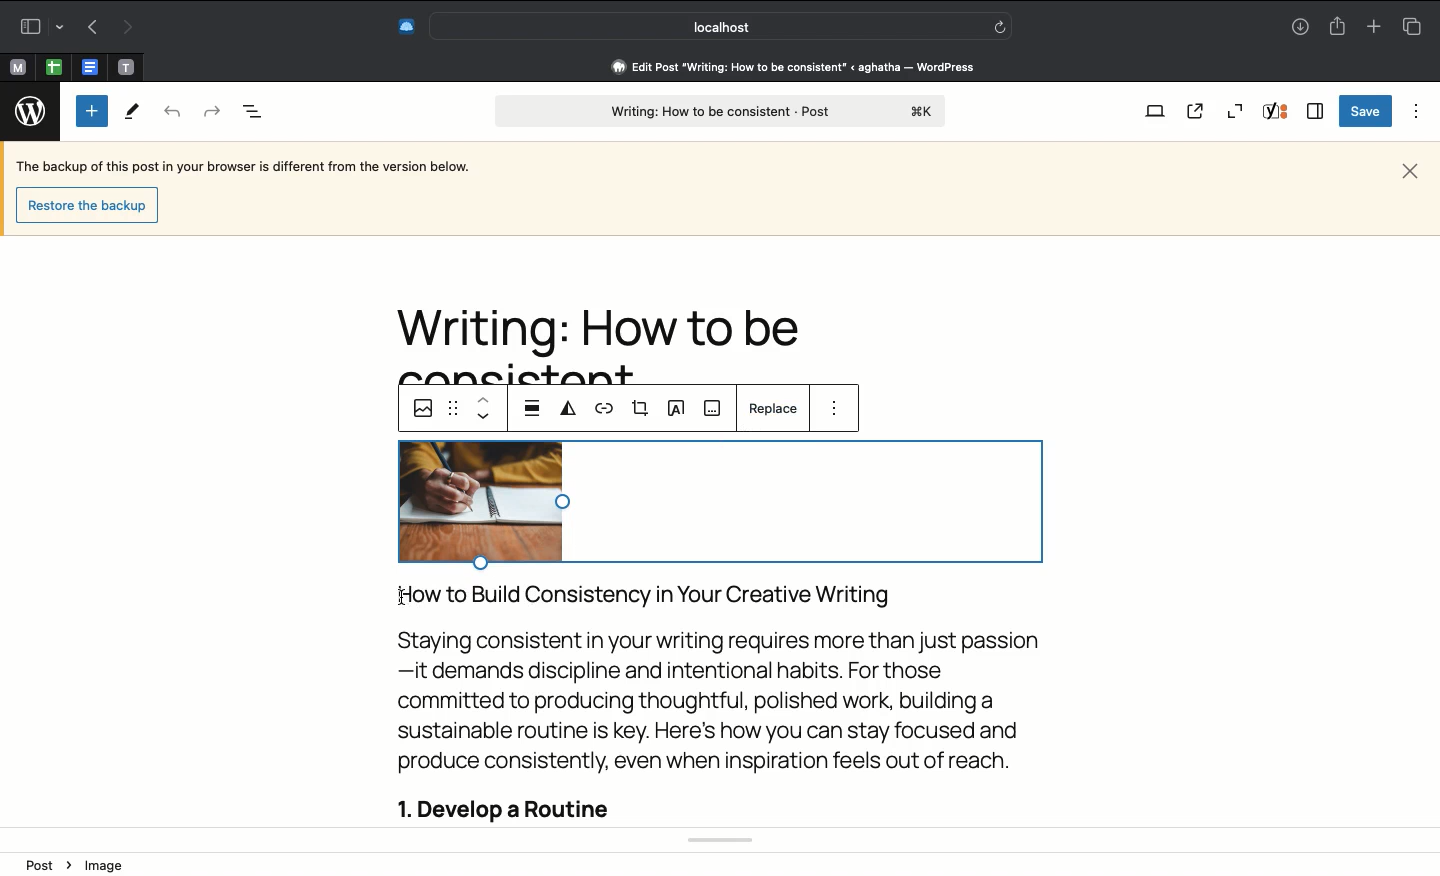  What do you see at coordinates (773, 405) in the screenshot?
I see `Replace` at bounding box center [773, 405].